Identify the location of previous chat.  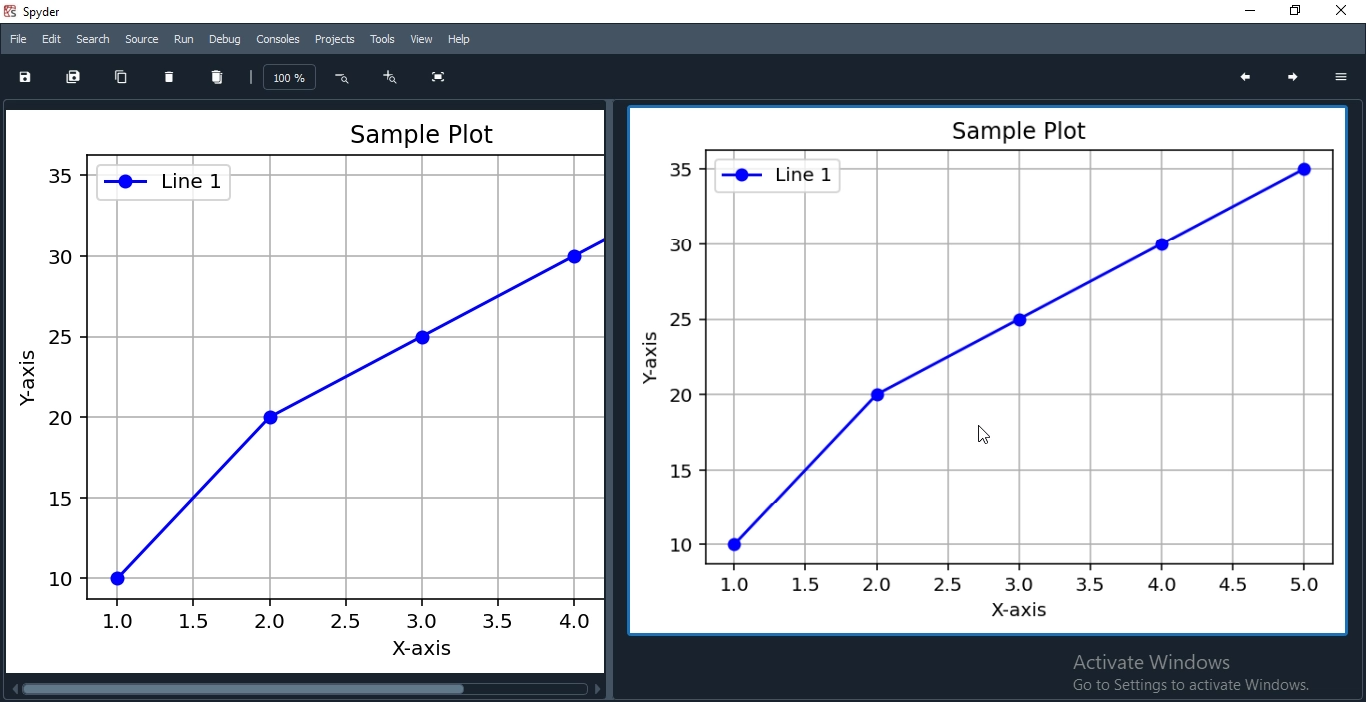
(1245, 78).